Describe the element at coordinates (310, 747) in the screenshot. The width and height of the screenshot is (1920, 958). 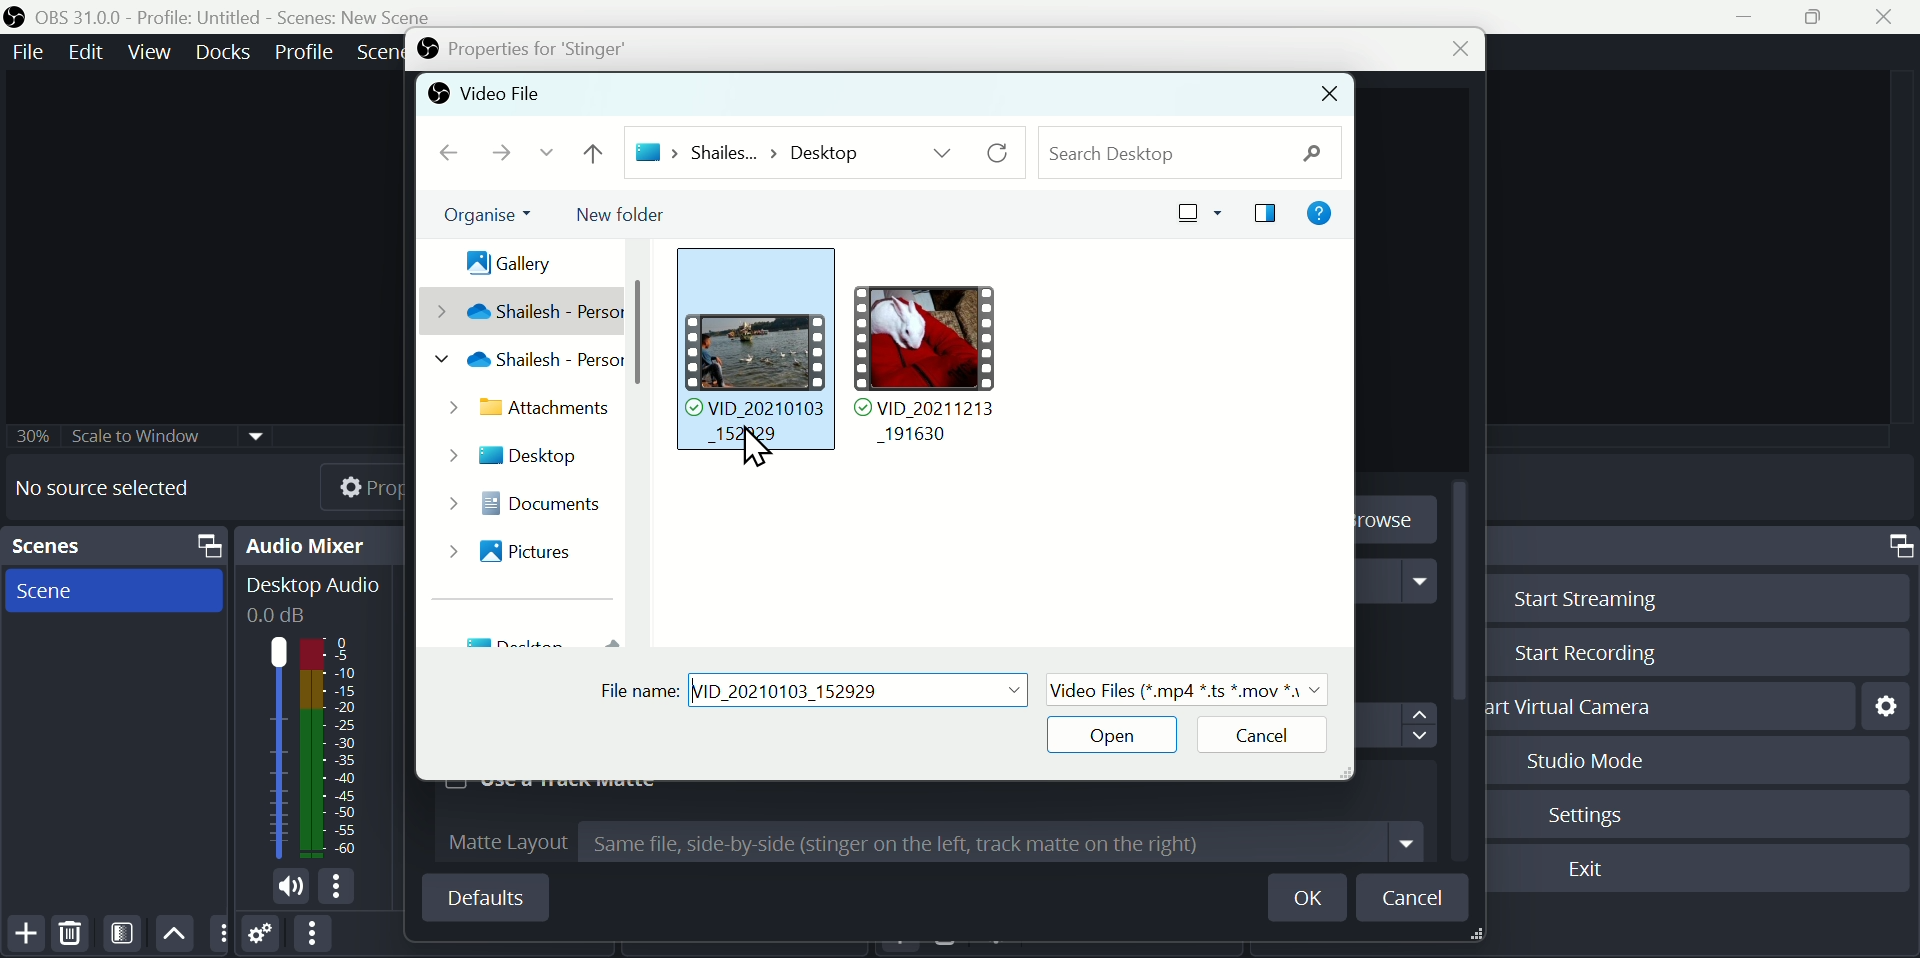
I see `Audio bar` at that location.